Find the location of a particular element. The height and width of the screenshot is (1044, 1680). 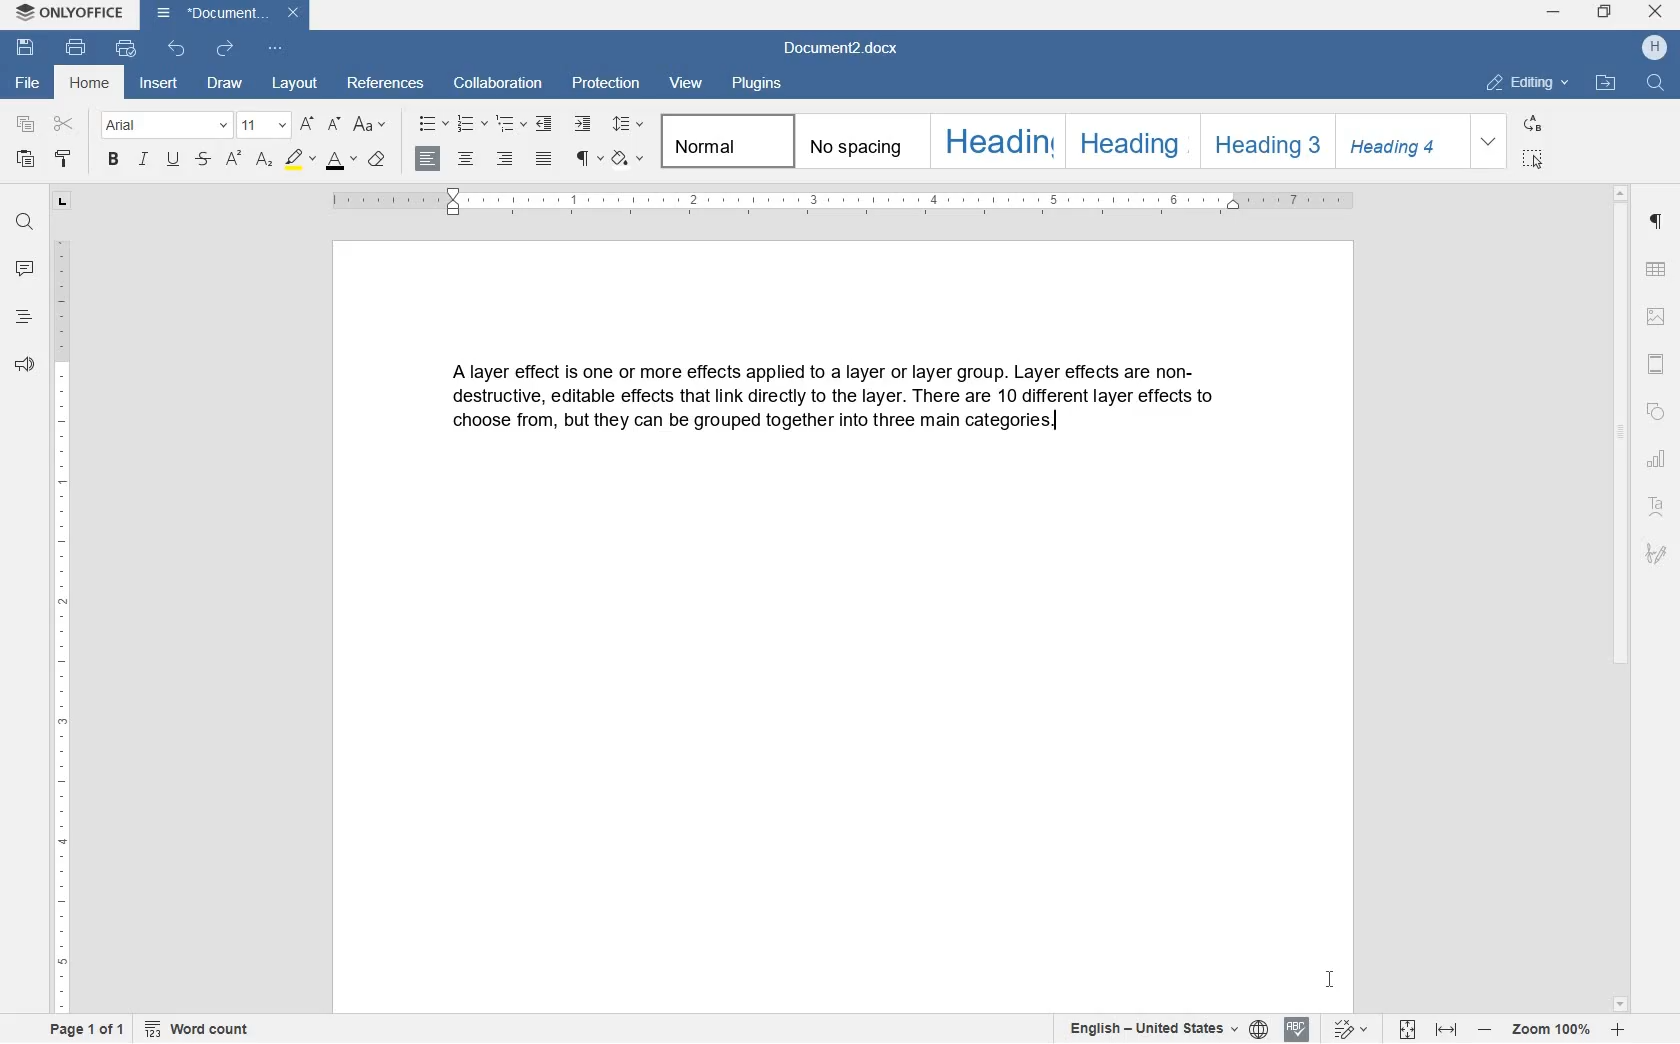

text art is located at coordinates (1656, 507).